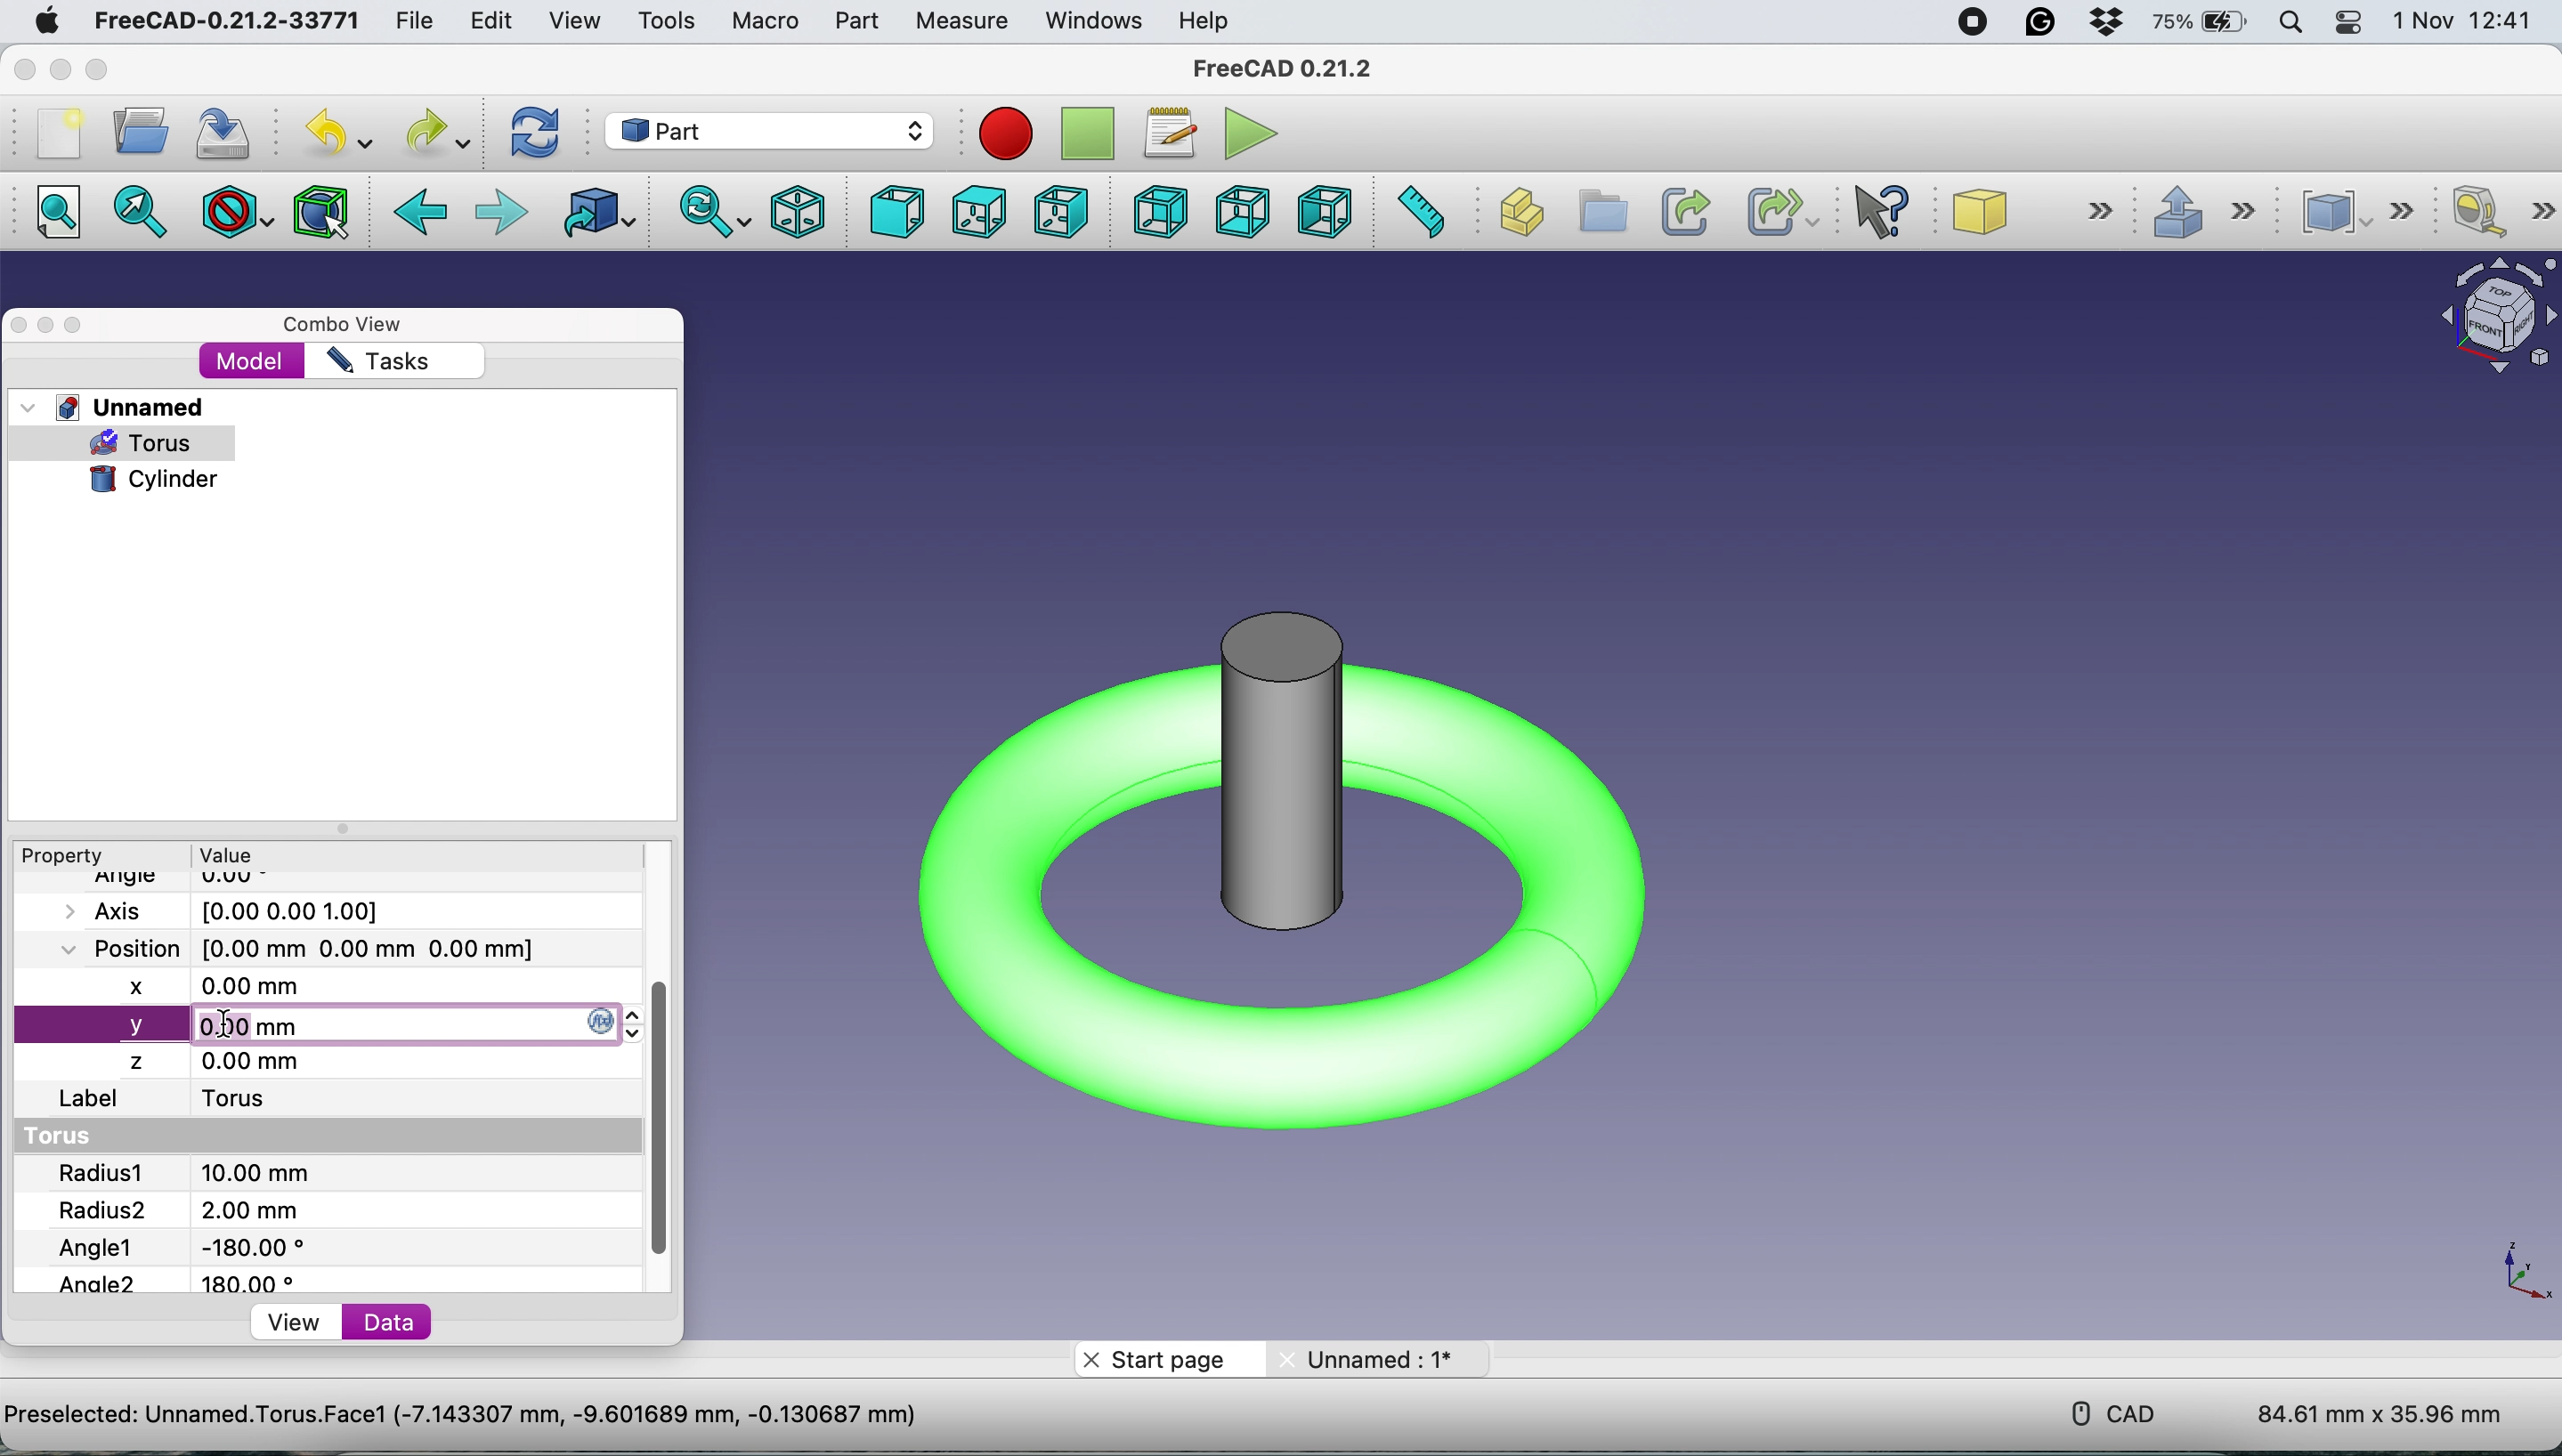  Describe the element at coordinates (55, 71) in the screenshot. I see `minimise` at that location.